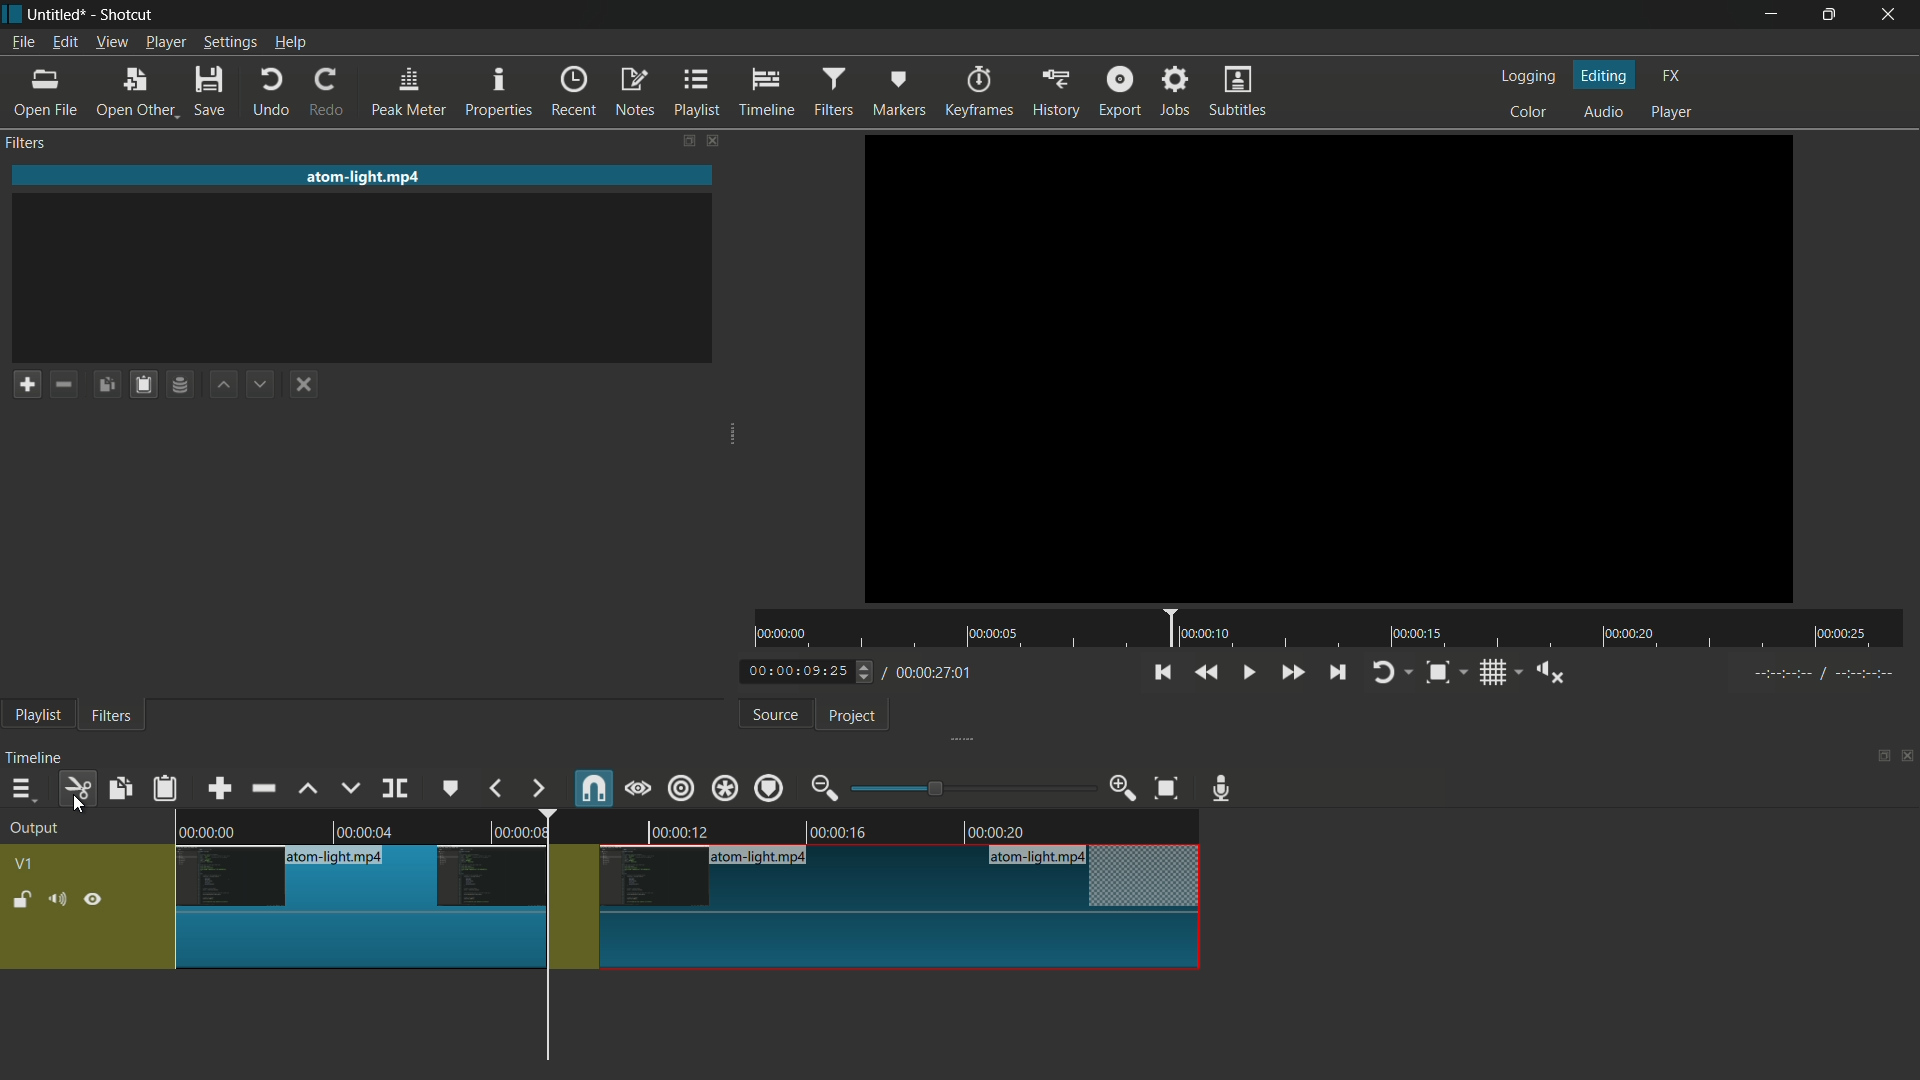 This screenshot has width=1920, height=1080. I want to click on close app, so click(1895, 15).